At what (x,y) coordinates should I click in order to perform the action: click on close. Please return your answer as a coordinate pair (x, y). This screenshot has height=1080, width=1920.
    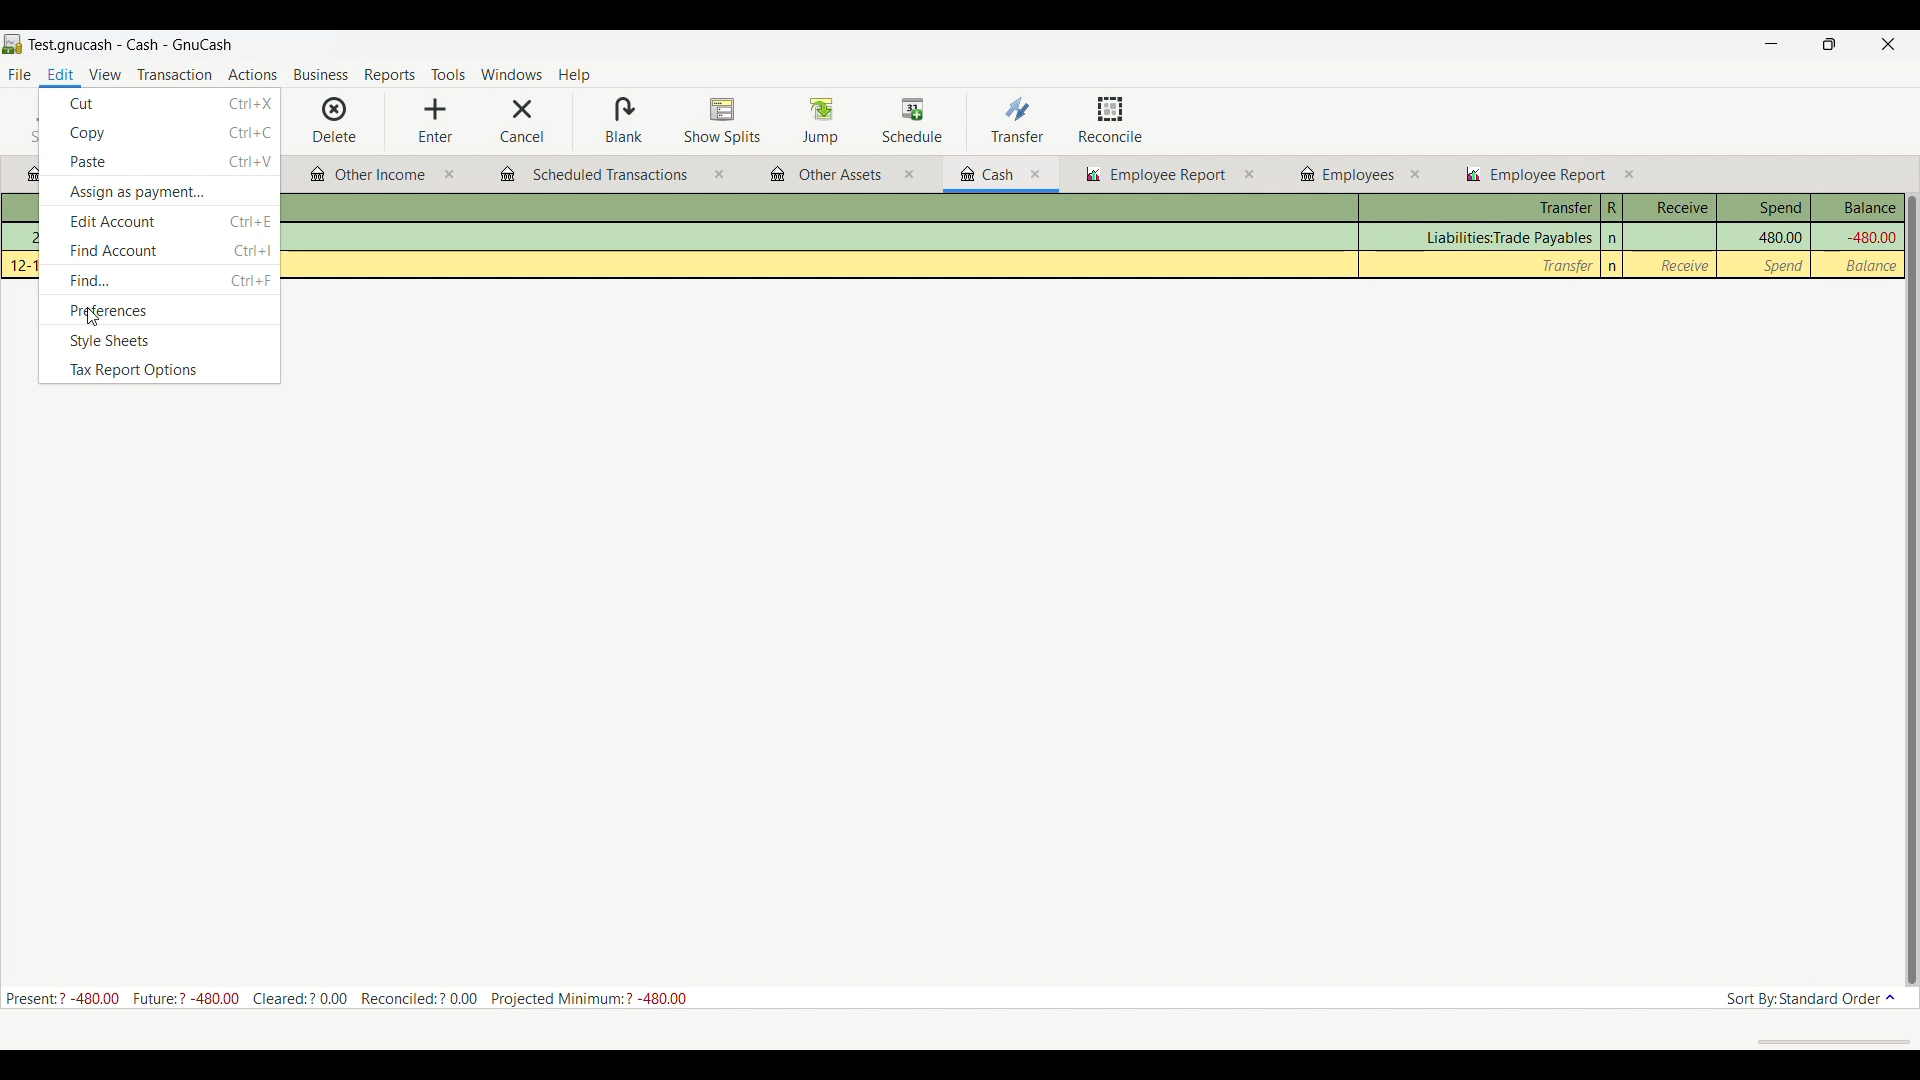
    Looking at the image, I should click on (448, 174).